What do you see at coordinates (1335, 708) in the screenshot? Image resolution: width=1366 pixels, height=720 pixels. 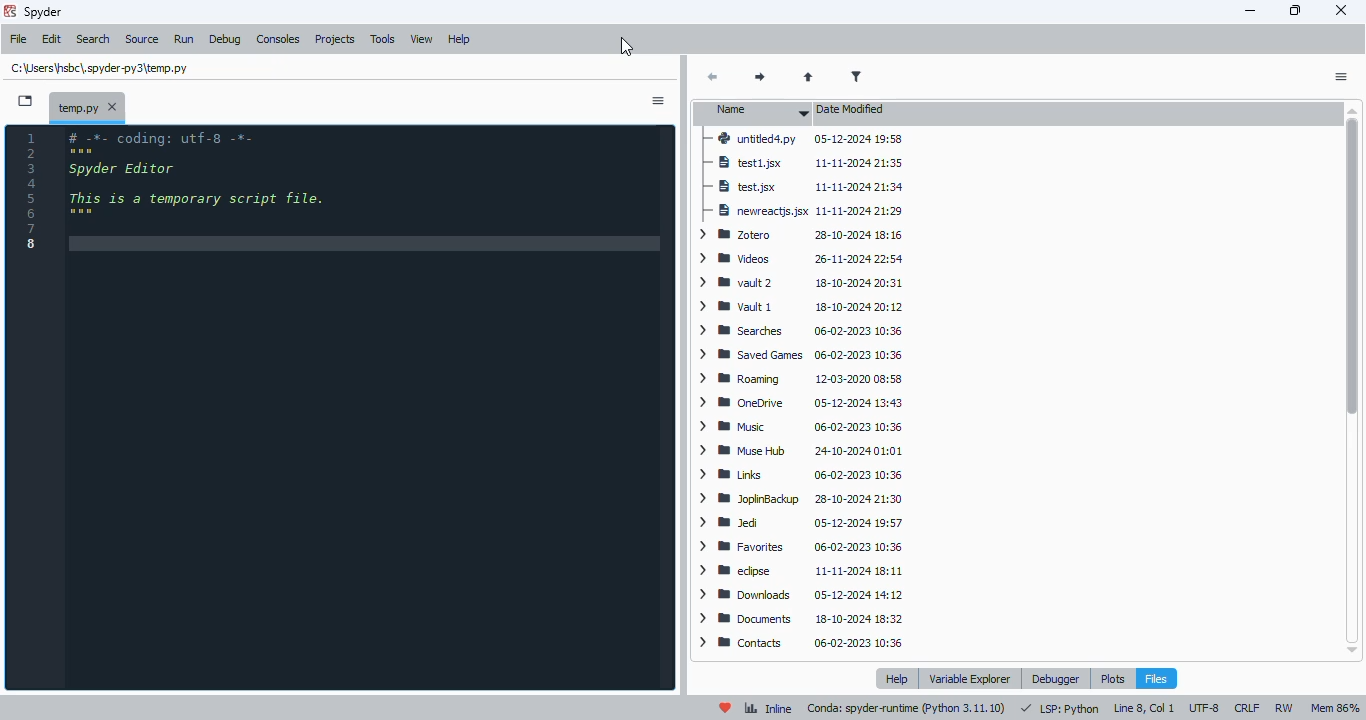 I see `mem 86%` at bounding box center [1335, 708].